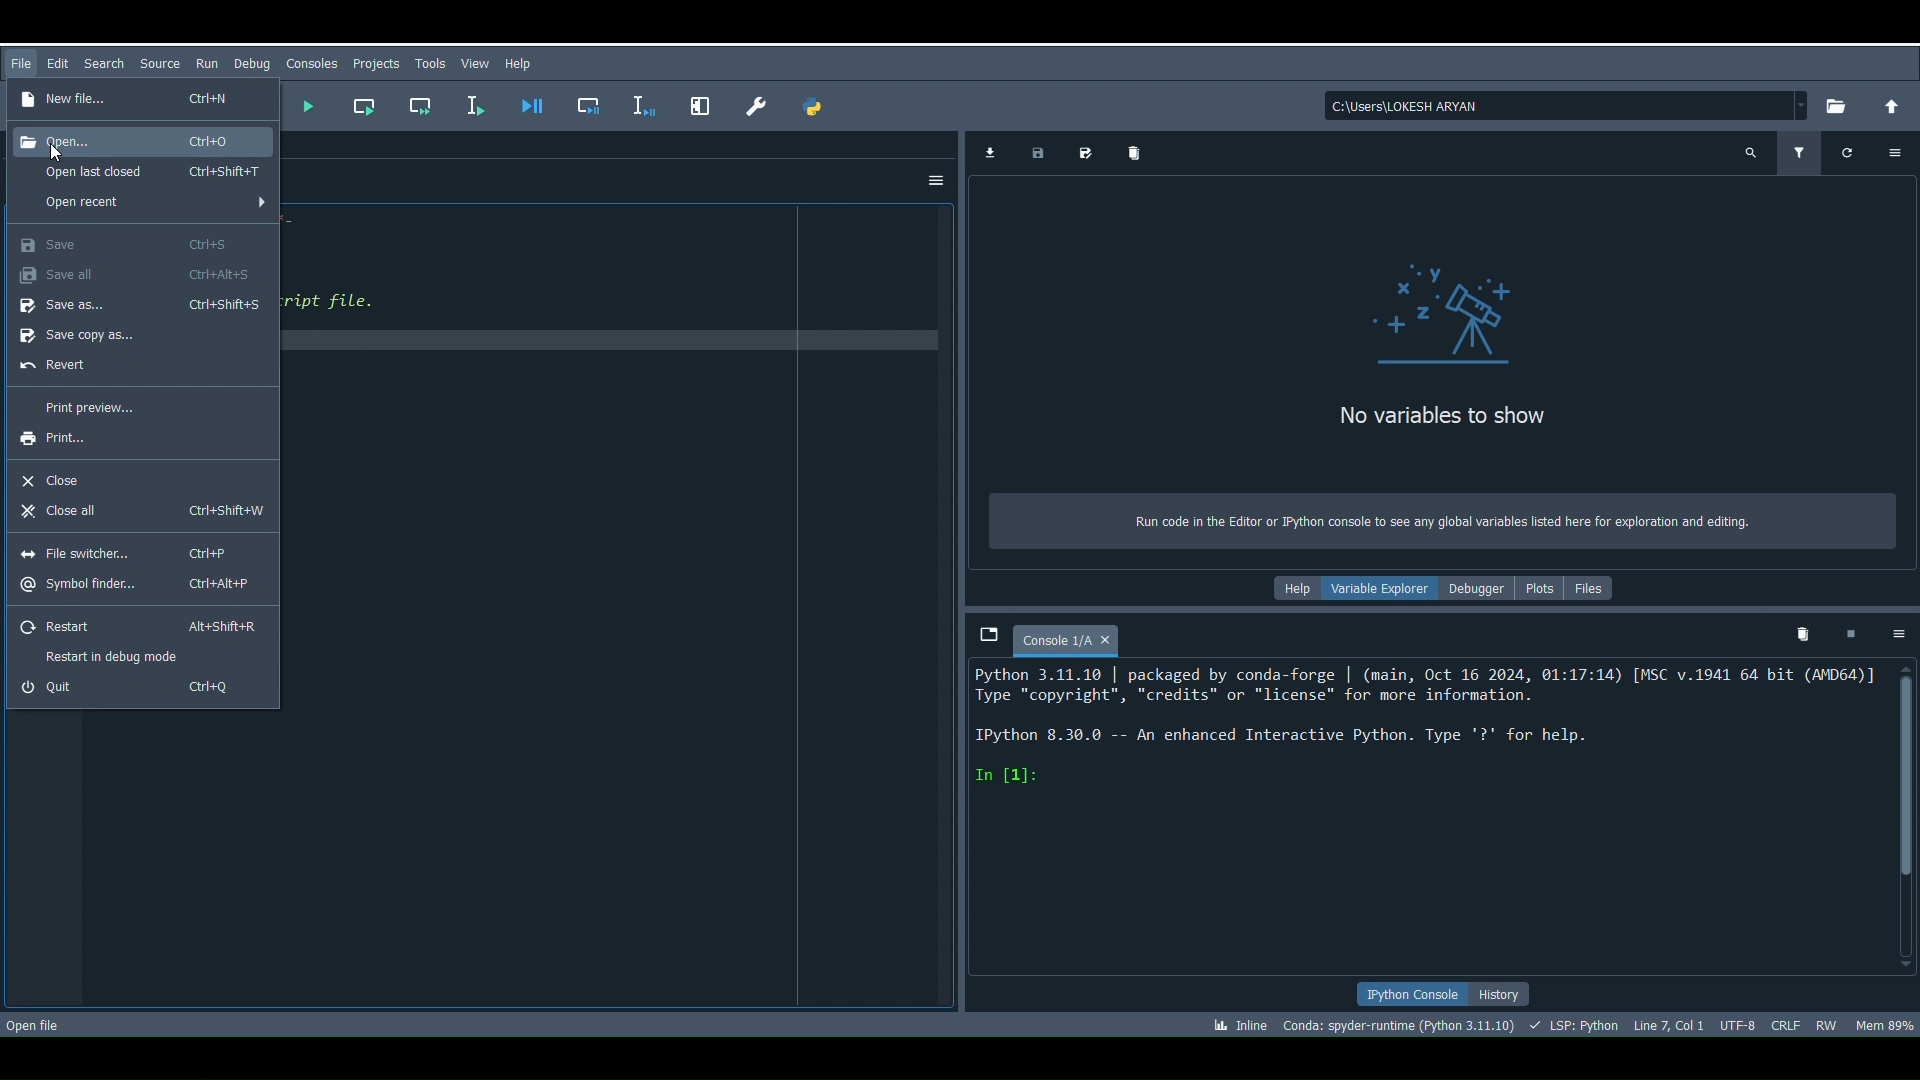 This screenshot has height=1080, width=1920. I want to click on Refresh variables (Ctrl + R), so click(1842, 154).